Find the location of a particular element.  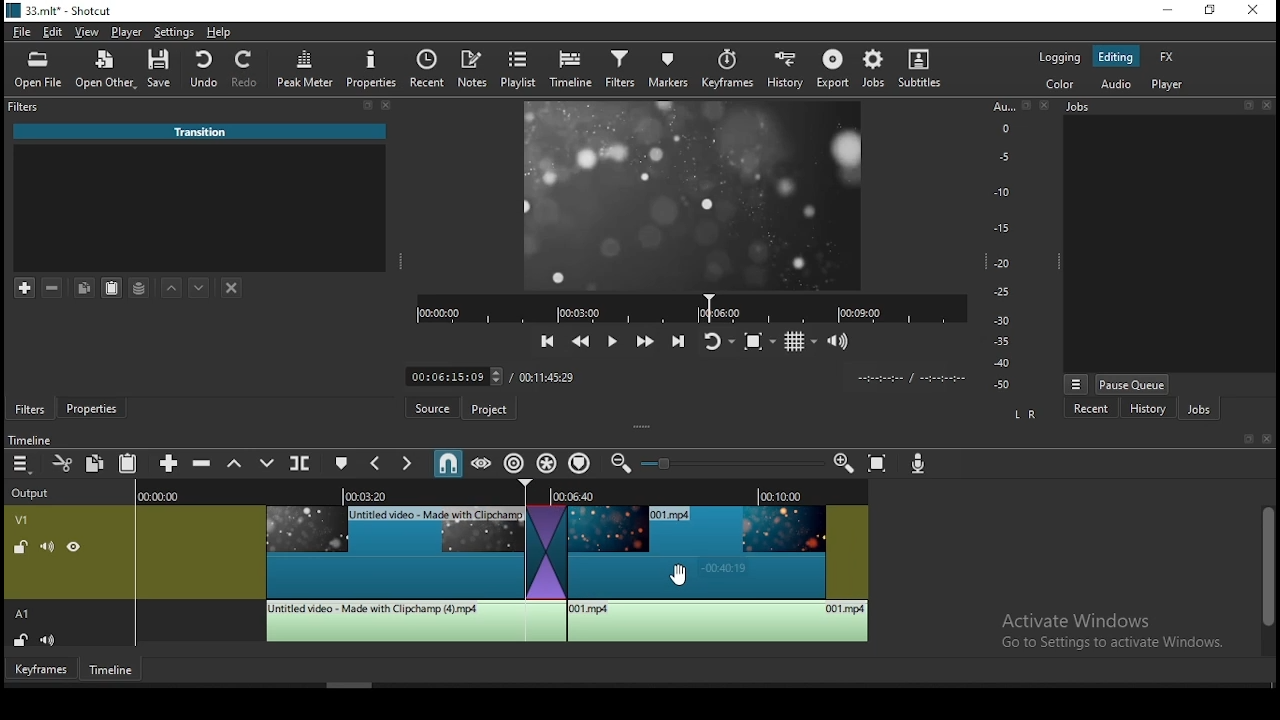

jobs is located at coordinates (878, 68).